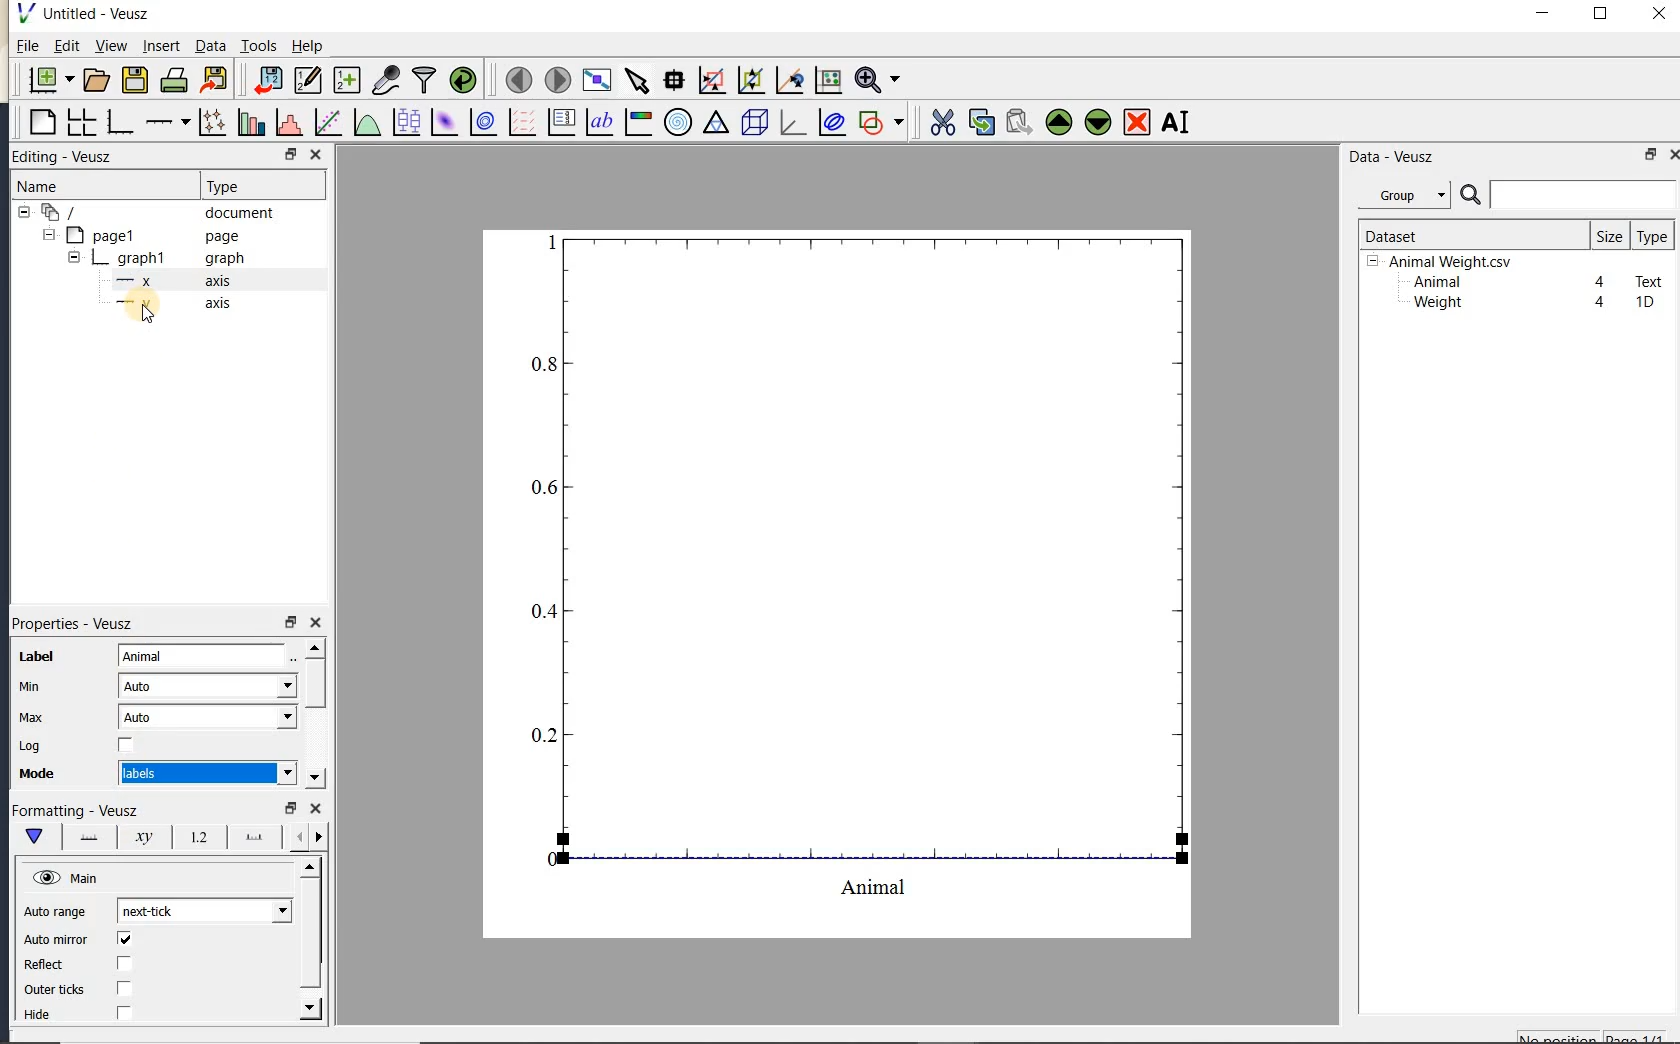 This screenshot has width=1680, height=1044. Describe the element at coordinates (204, 910) in the screenshot. I see `next click` at that location.